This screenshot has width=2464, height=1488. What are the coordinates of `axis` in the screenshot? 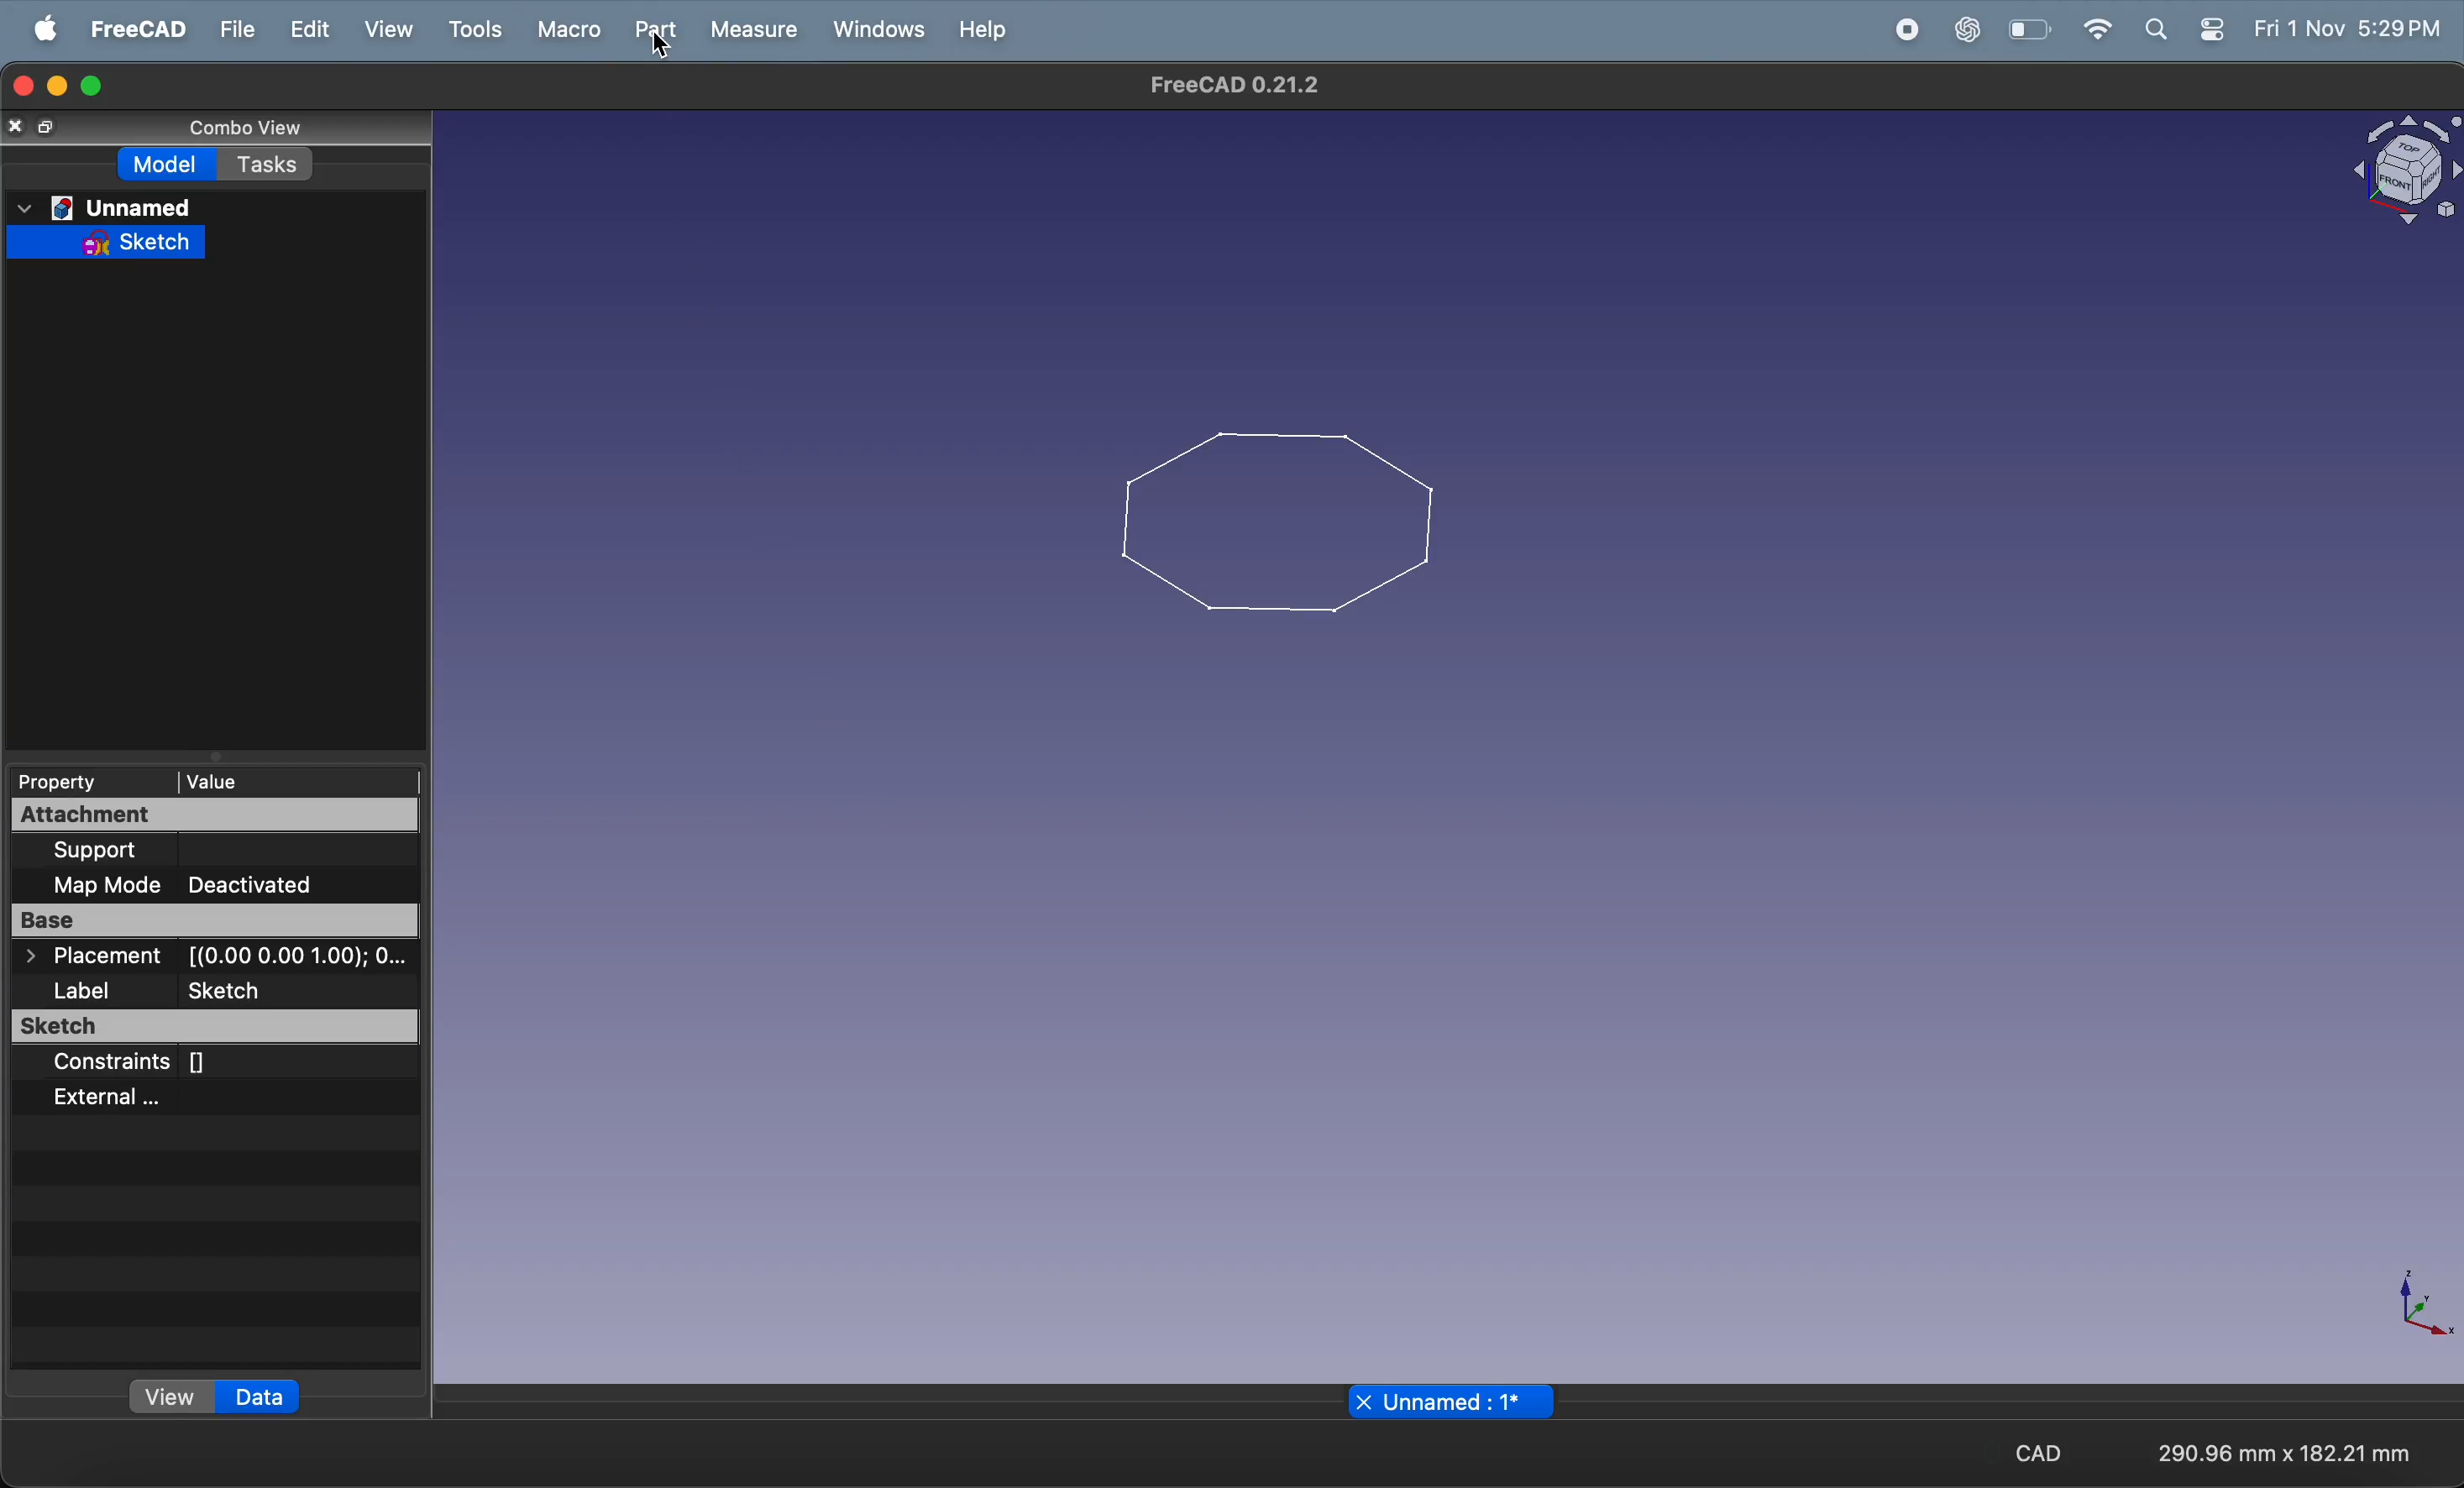 It's located at (2411, 1314).